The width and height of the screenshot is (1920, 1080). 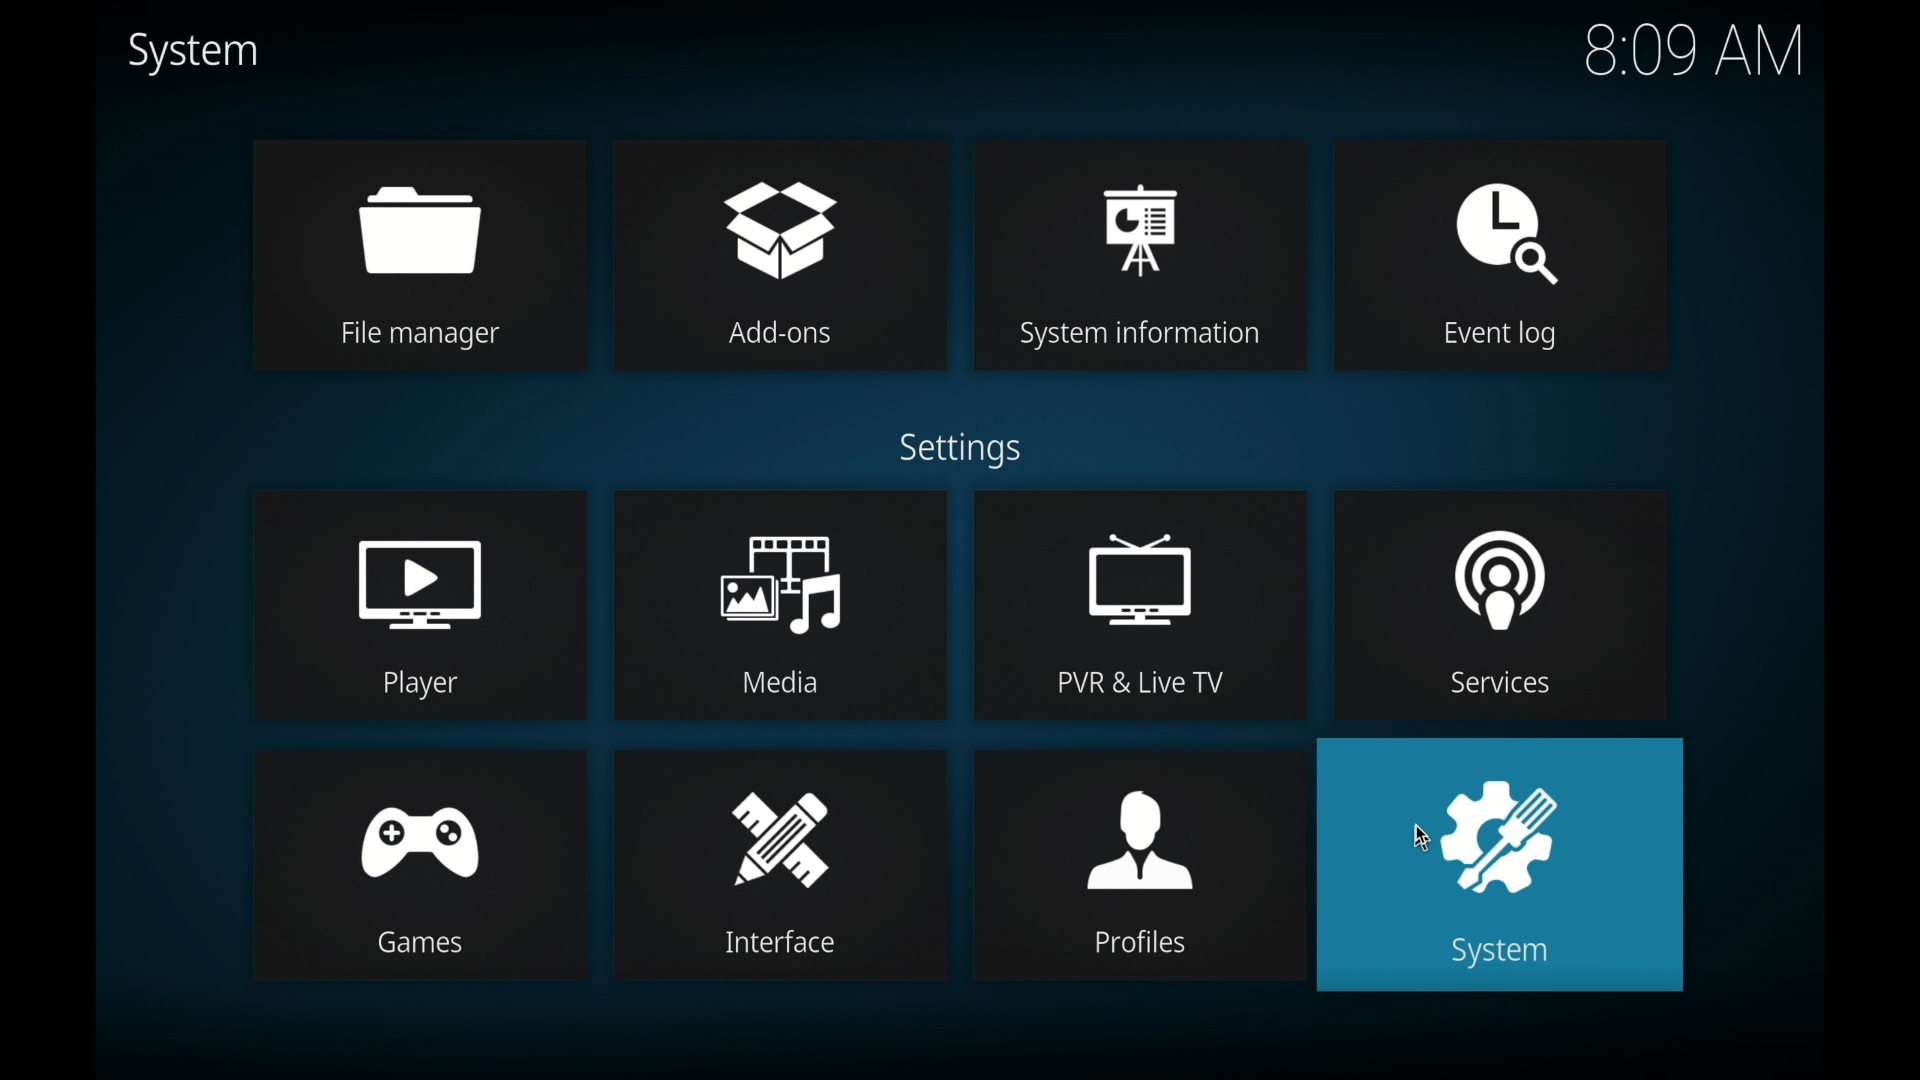 What do you see at coordinates (1139, 862) in the screenshot?
I see `profiles` at bounding box center [1139, 862].